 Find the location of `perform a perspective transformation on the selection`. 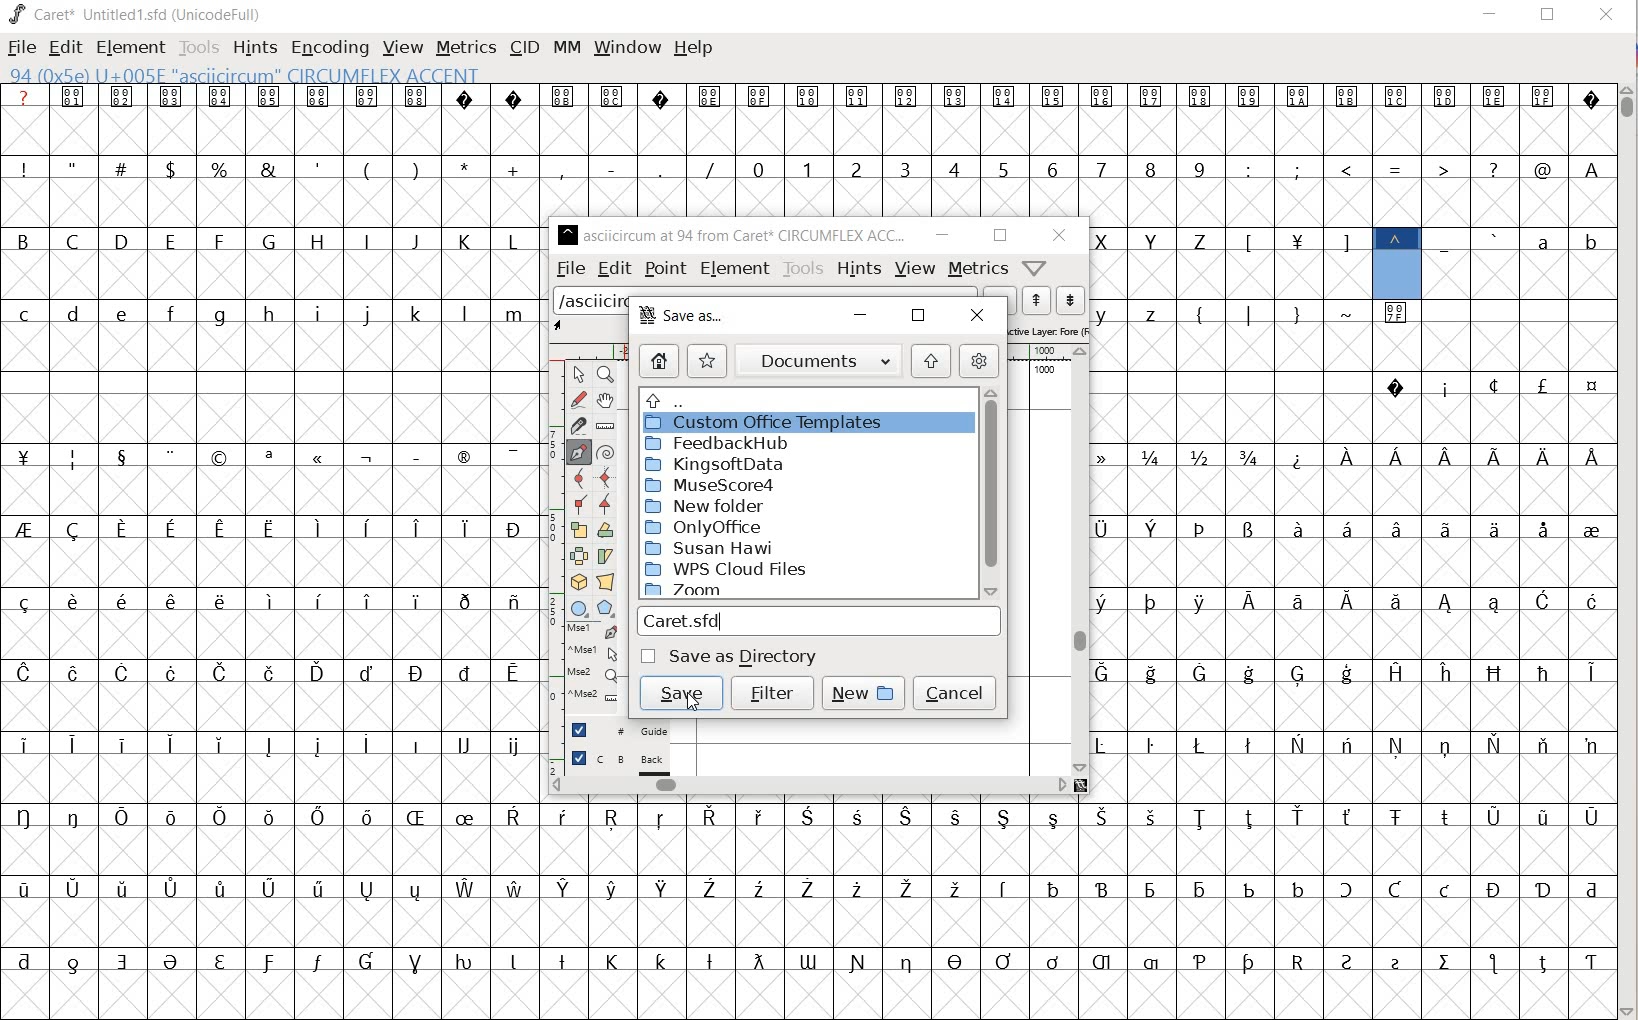

perform a perspective transformation on the selection is located at coordinates (607, 581).